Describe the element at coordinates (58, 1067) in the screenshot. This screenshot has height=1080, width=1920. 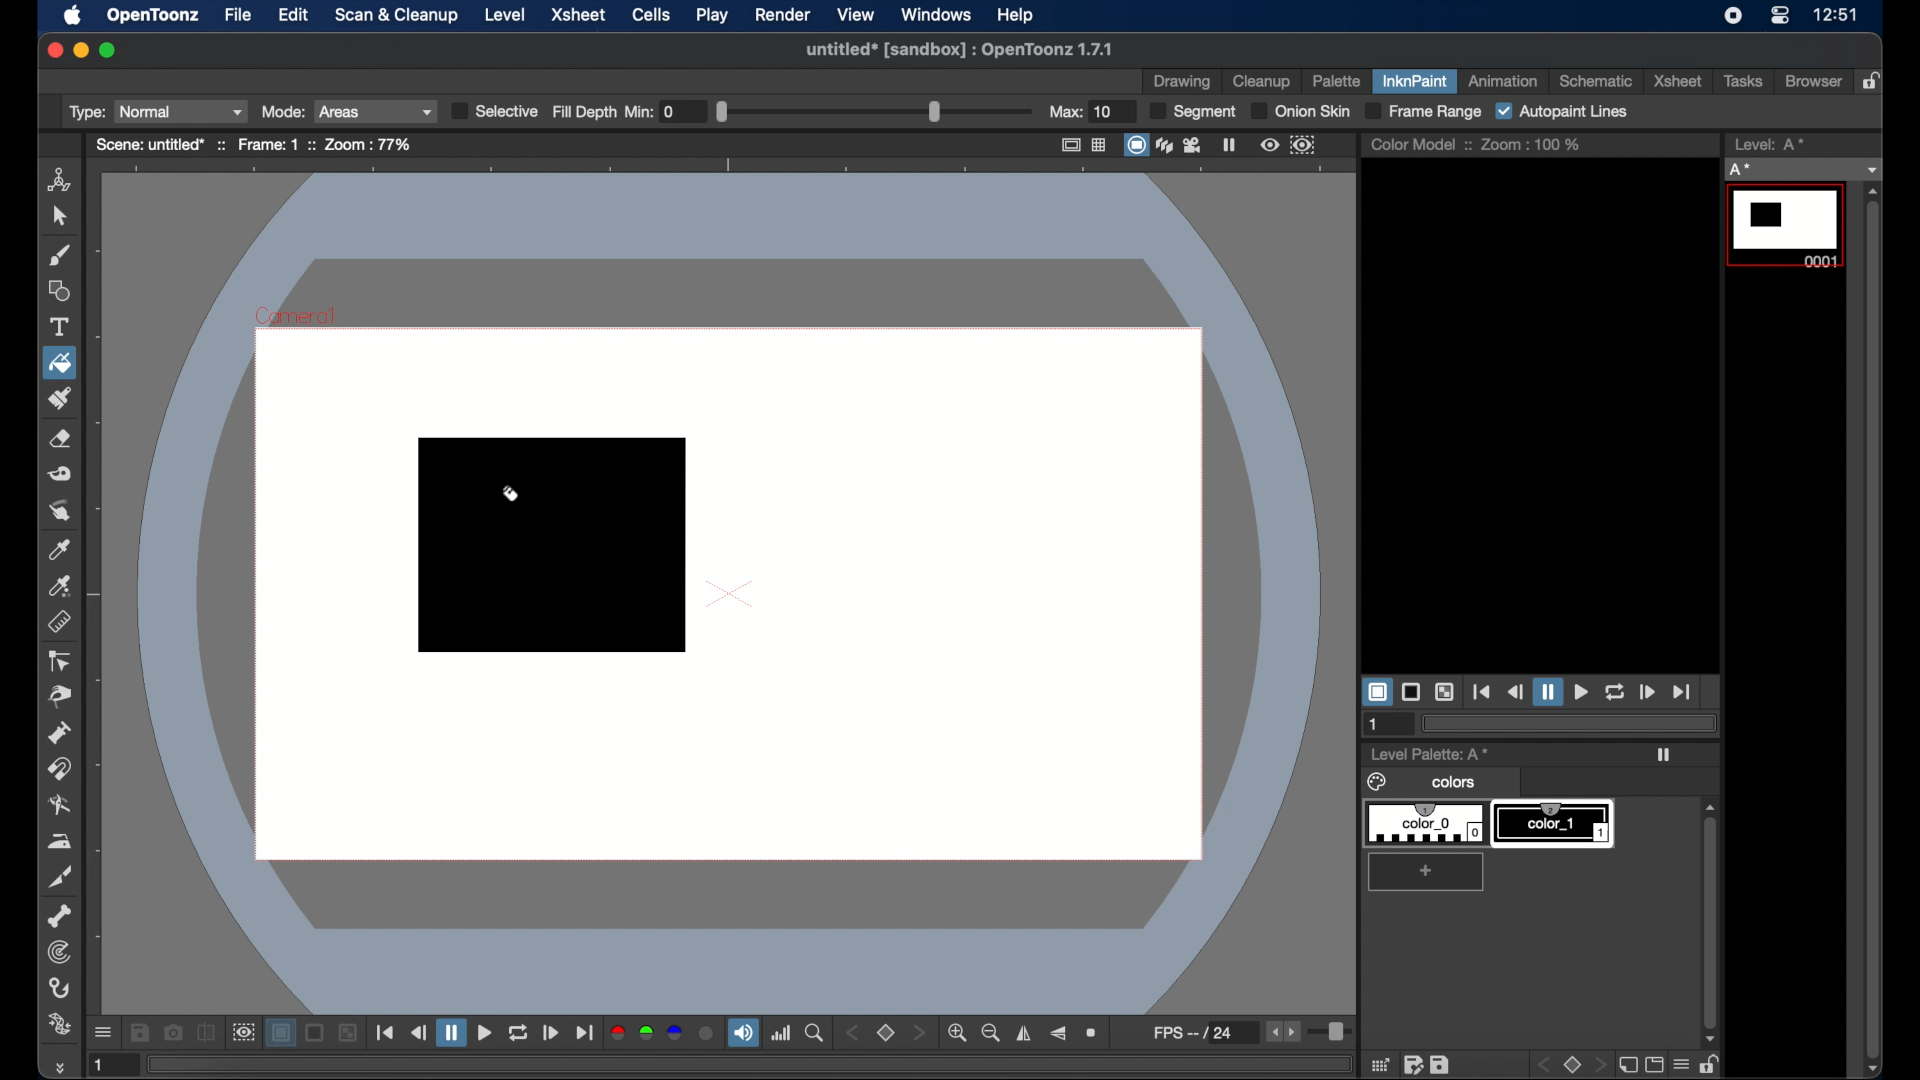
I see `more` at that location.